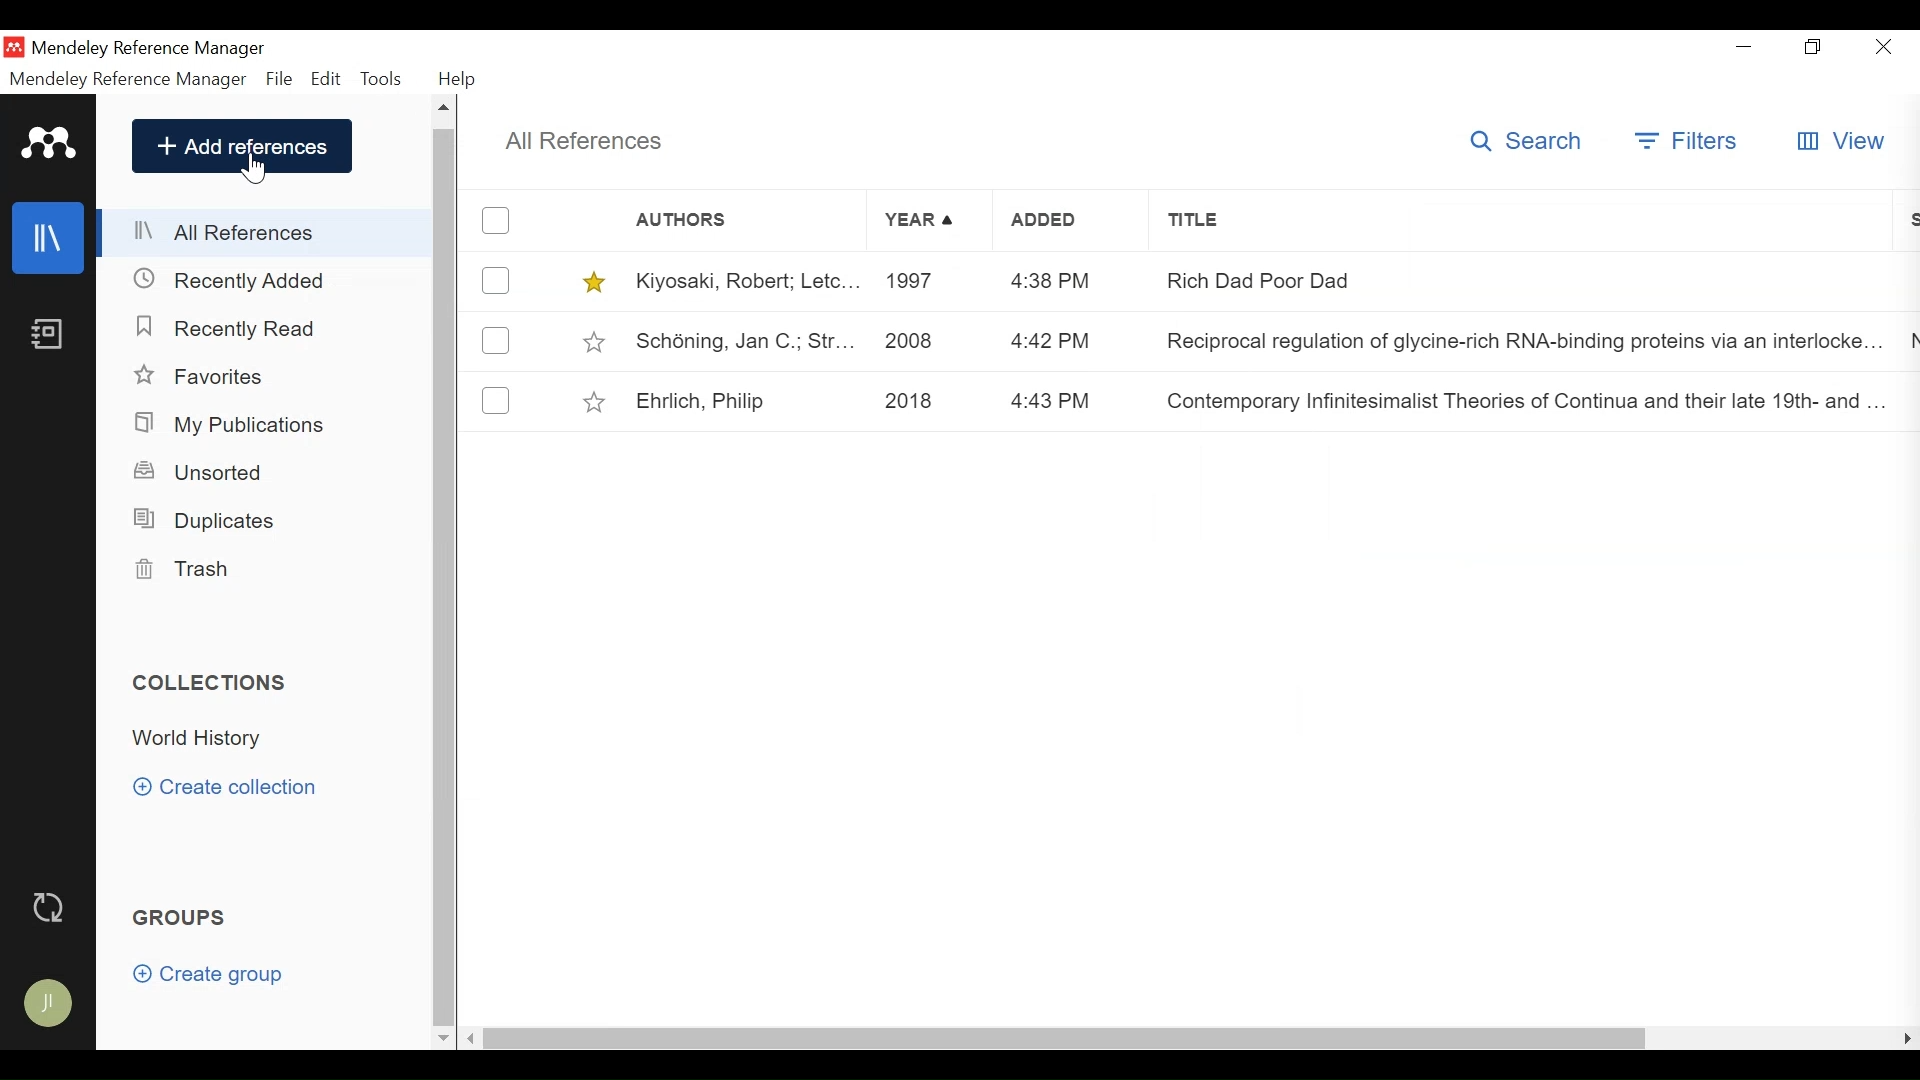 The image size is (1920, 1080). I want to click on Unsorted, so click(214, 474).